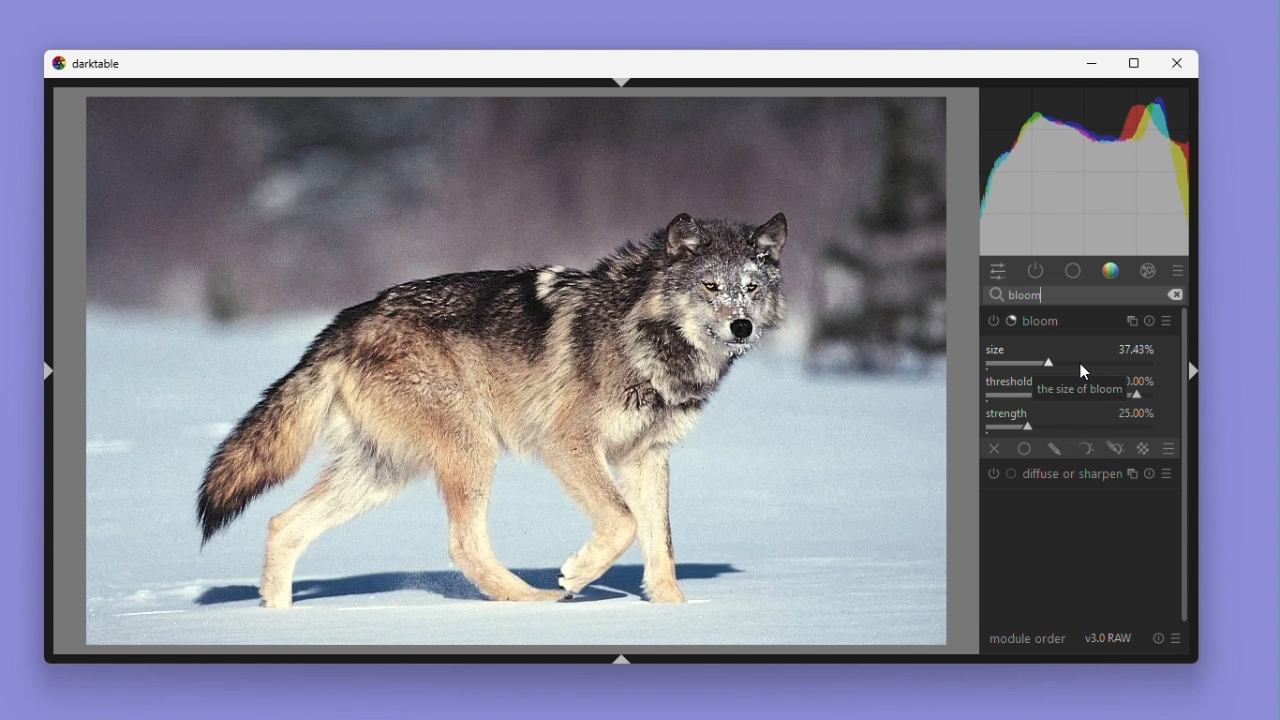  Describe the element at coordinates (1160, 638) in the screenshot. I see `reset` at that location.